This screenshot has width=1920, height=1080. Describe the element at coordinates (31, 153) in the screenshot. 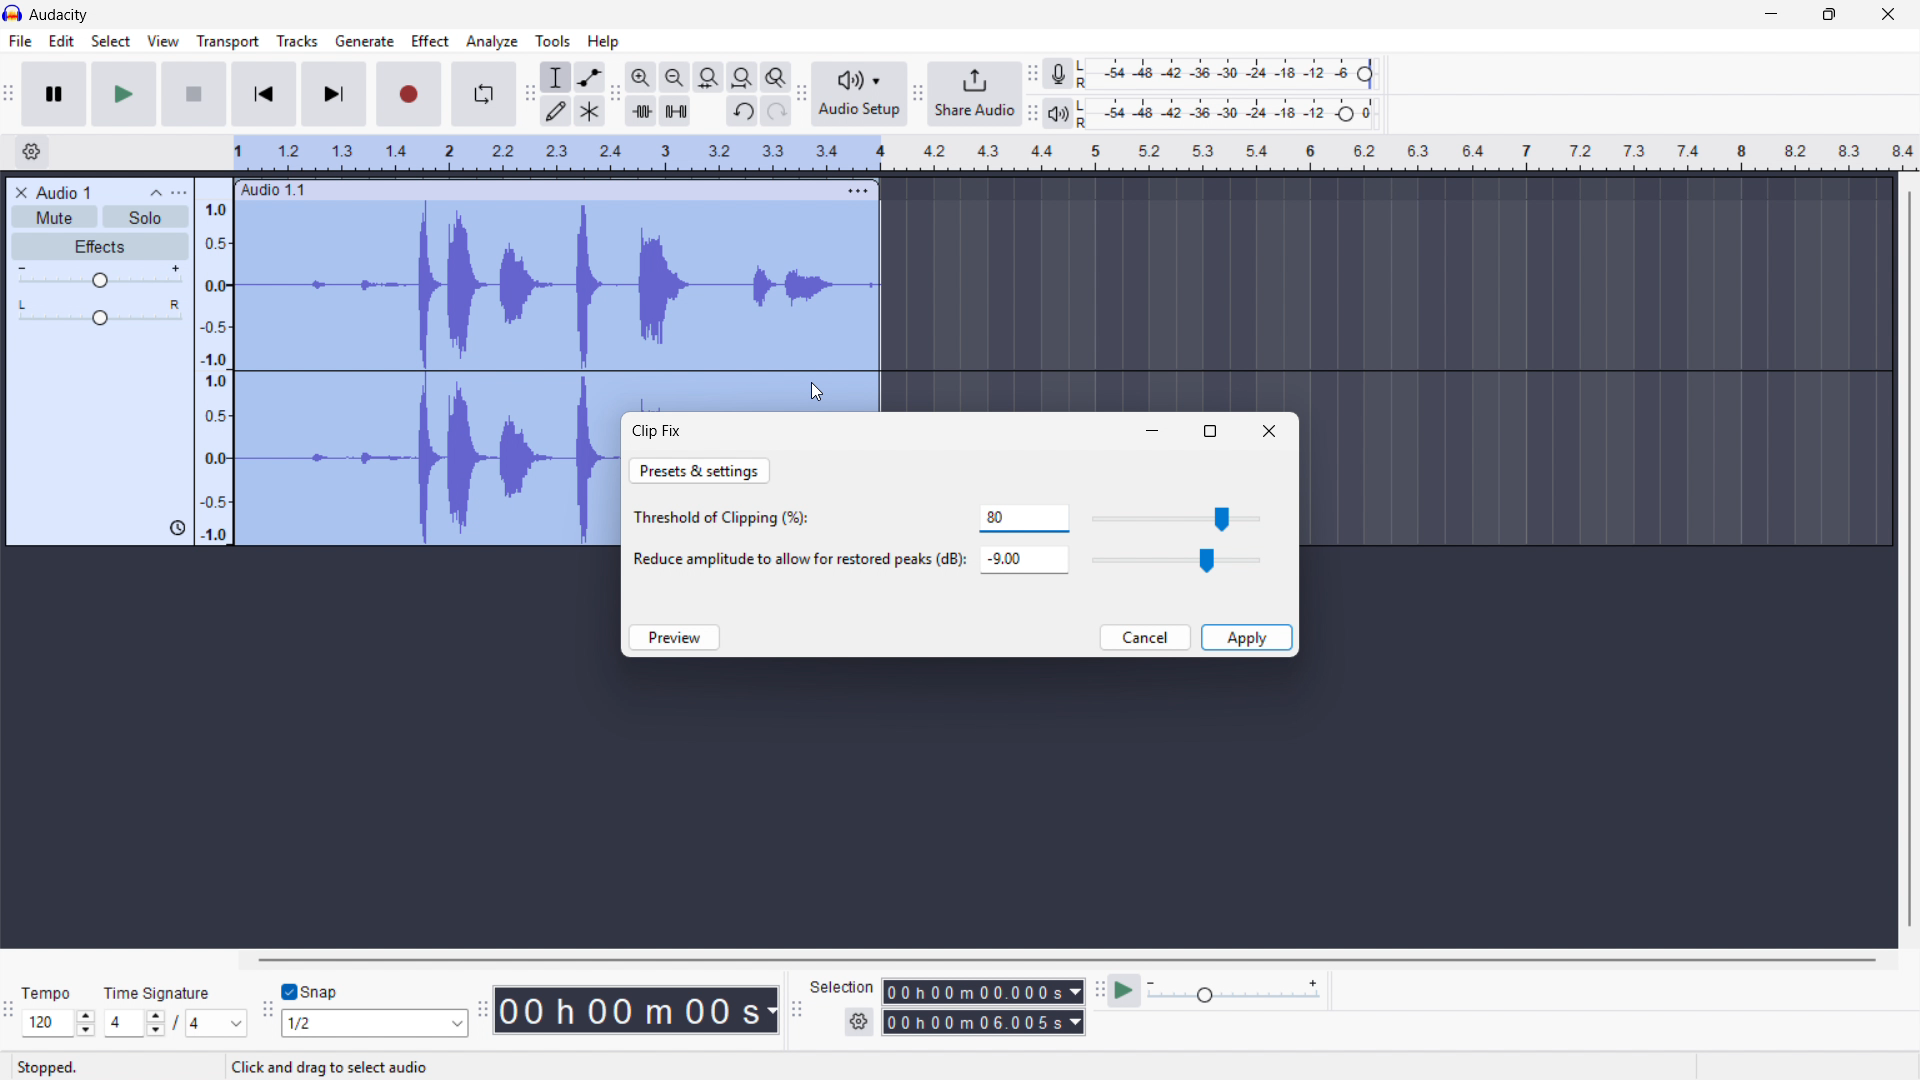

I see `Timeline settings ` at that location.